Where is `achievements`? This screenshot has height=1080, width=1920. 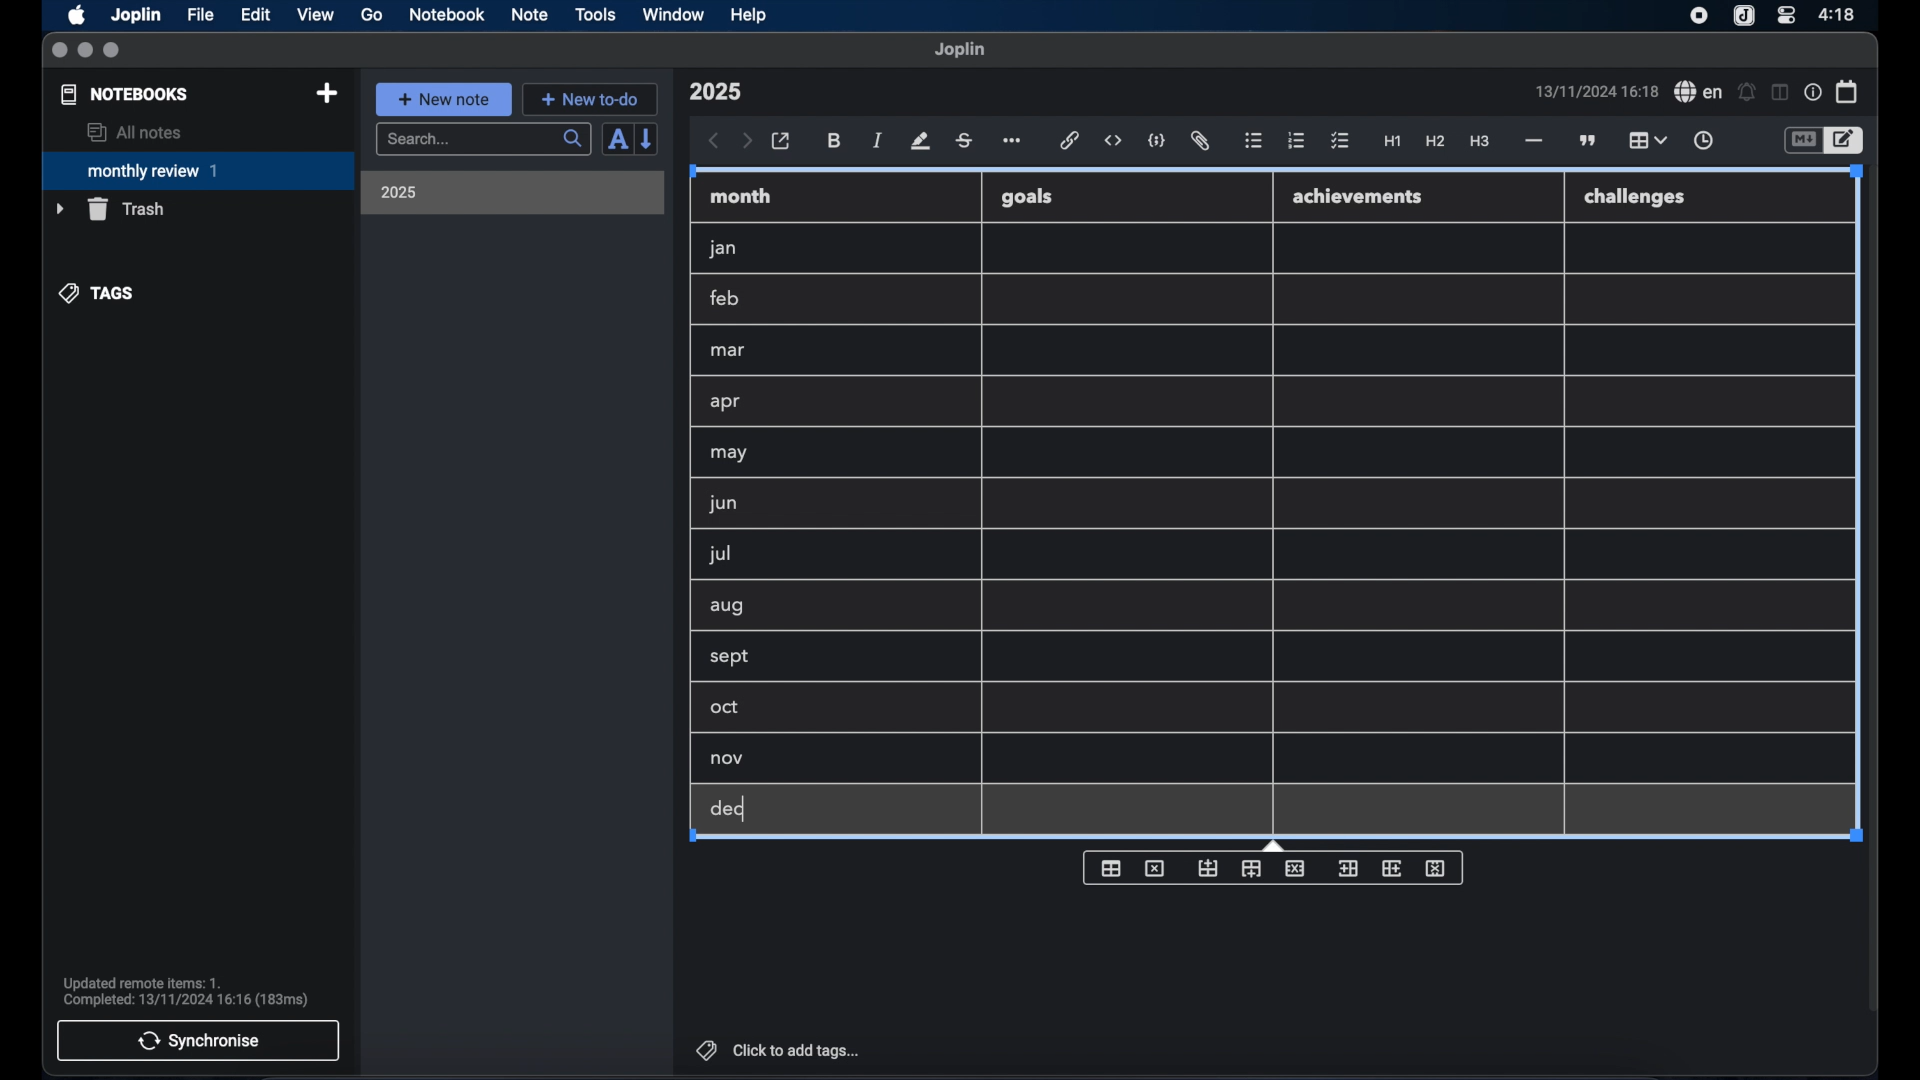
achievements is located at coordinates (1363, 197).